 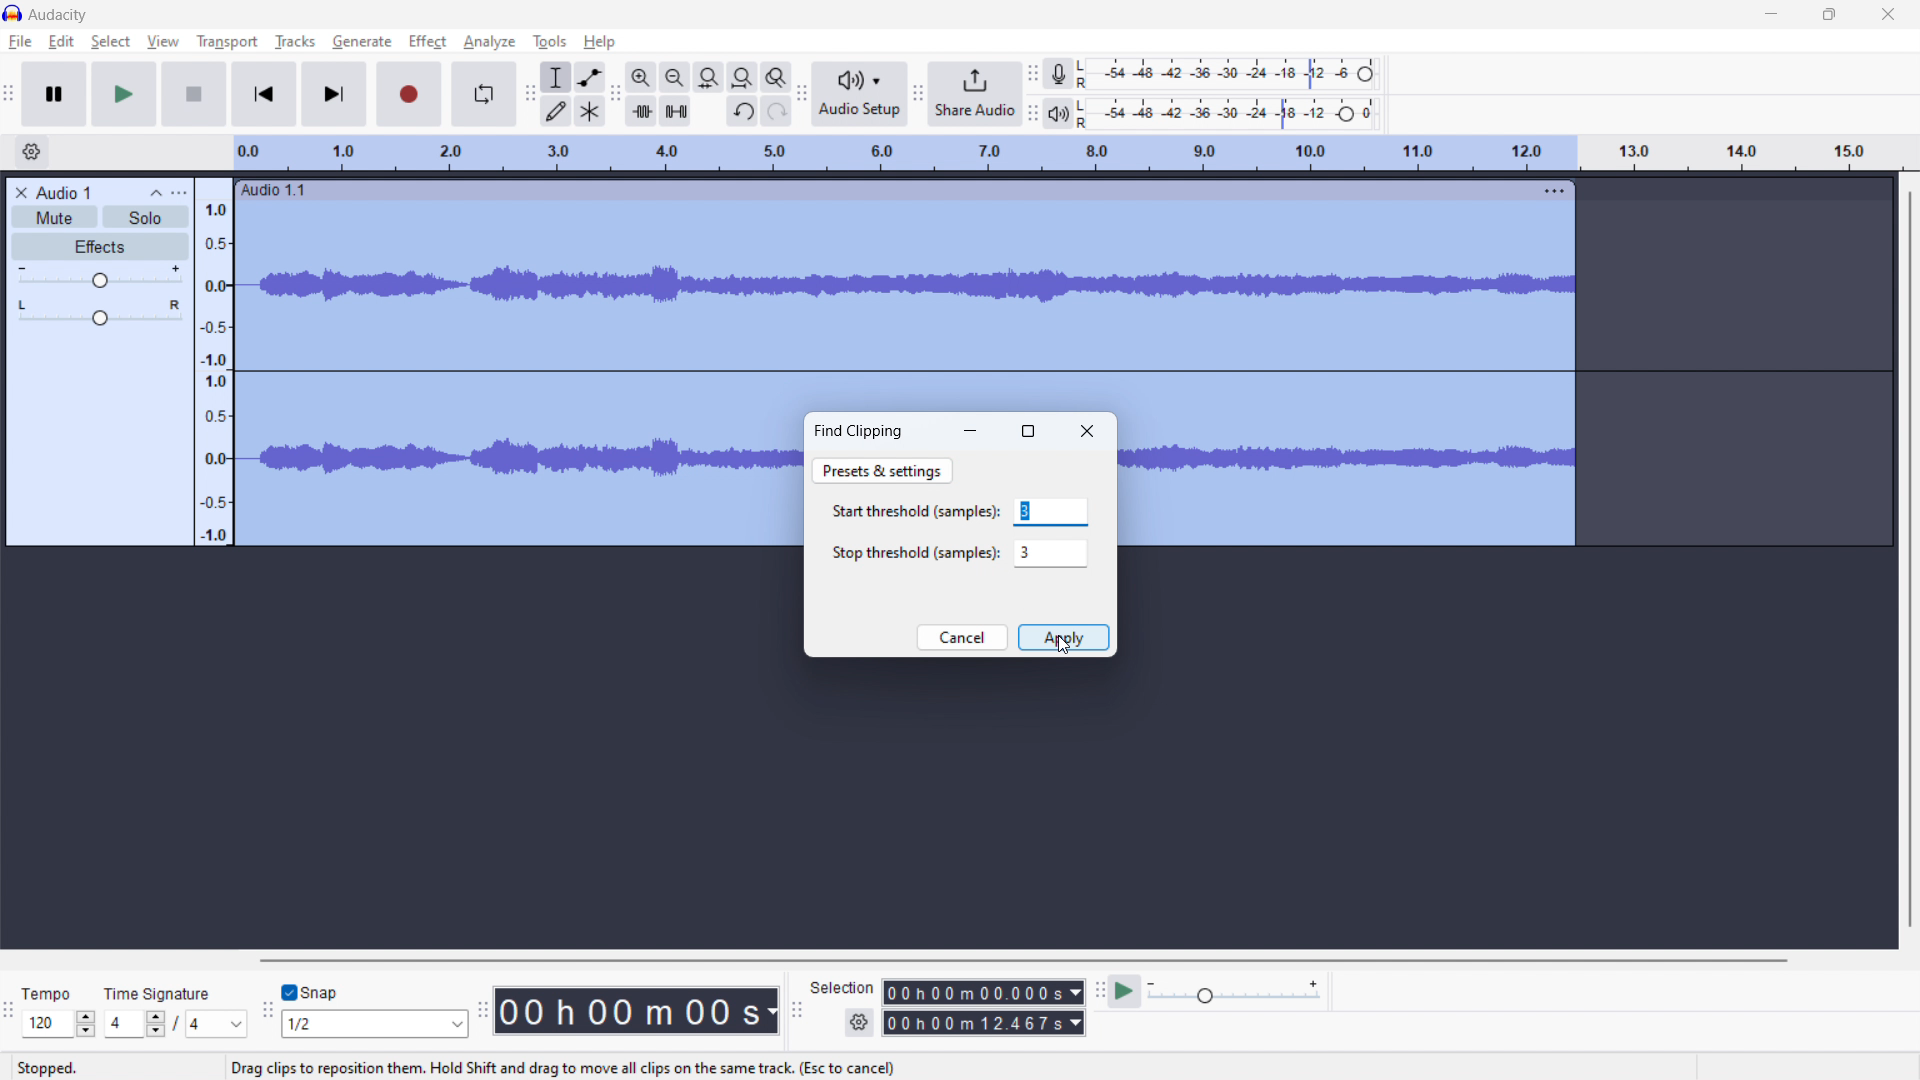 What do you see at coordinates (743, 77) in the screenshot?
I see `fit project to width` at bounding box center [743, 77].